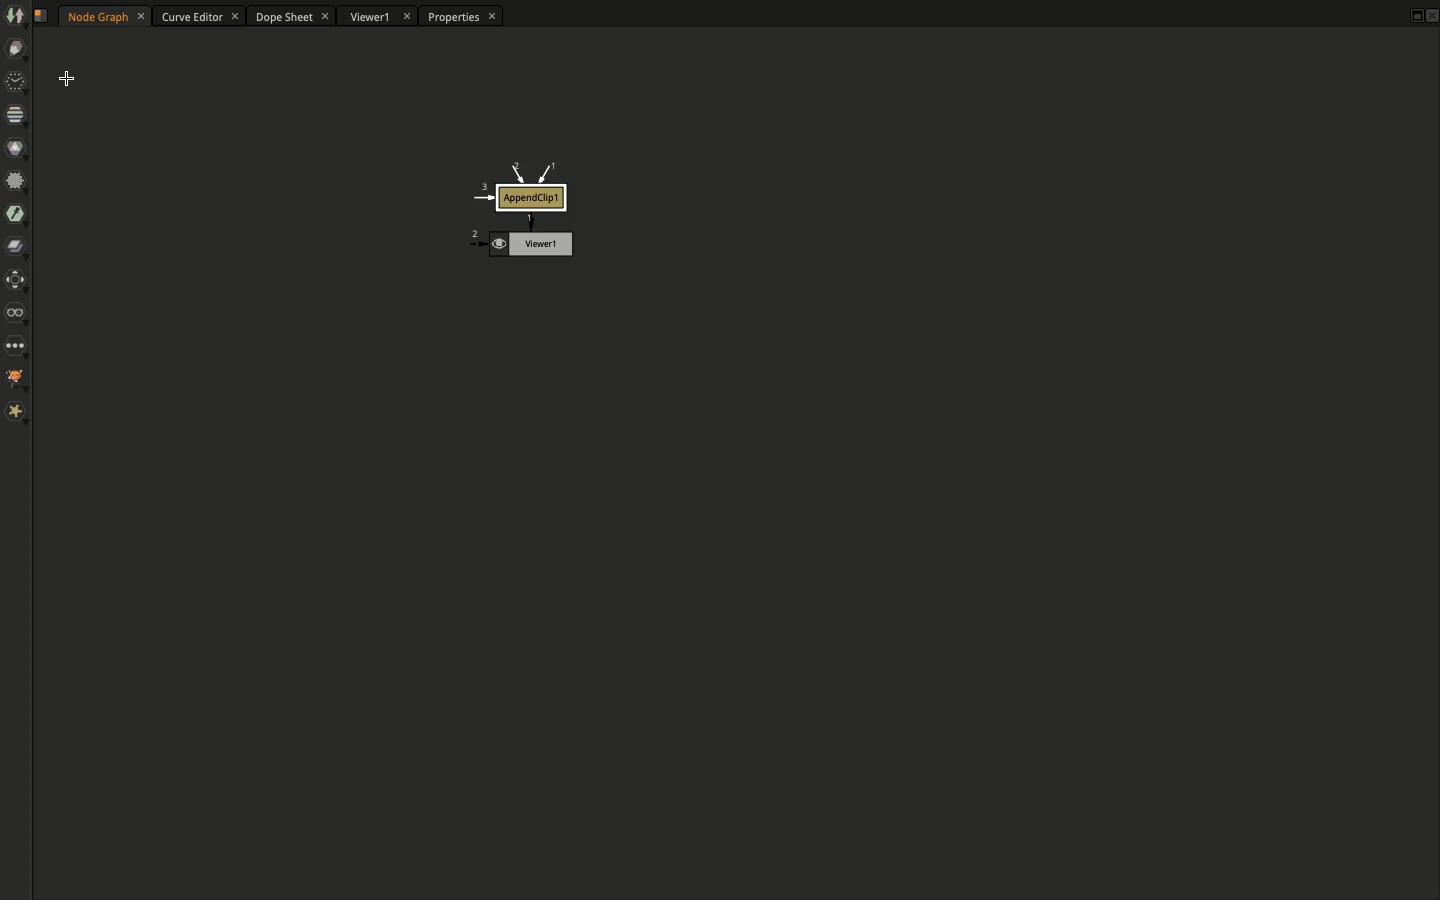 The width and height of the screenshot is (1440, 900). I want to click on GMI, so click(17, 379).